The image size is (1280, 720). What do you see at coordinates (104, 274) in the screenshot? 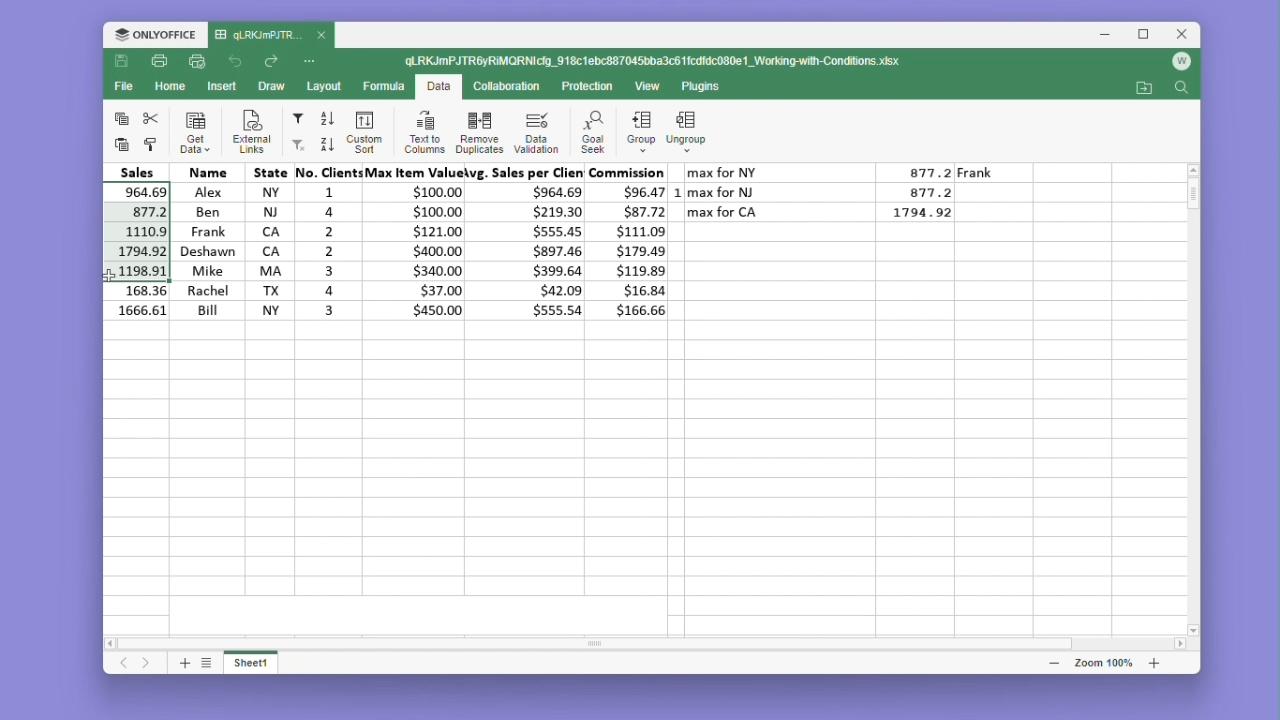
I see `cursor` at bounding box center [104, 274].